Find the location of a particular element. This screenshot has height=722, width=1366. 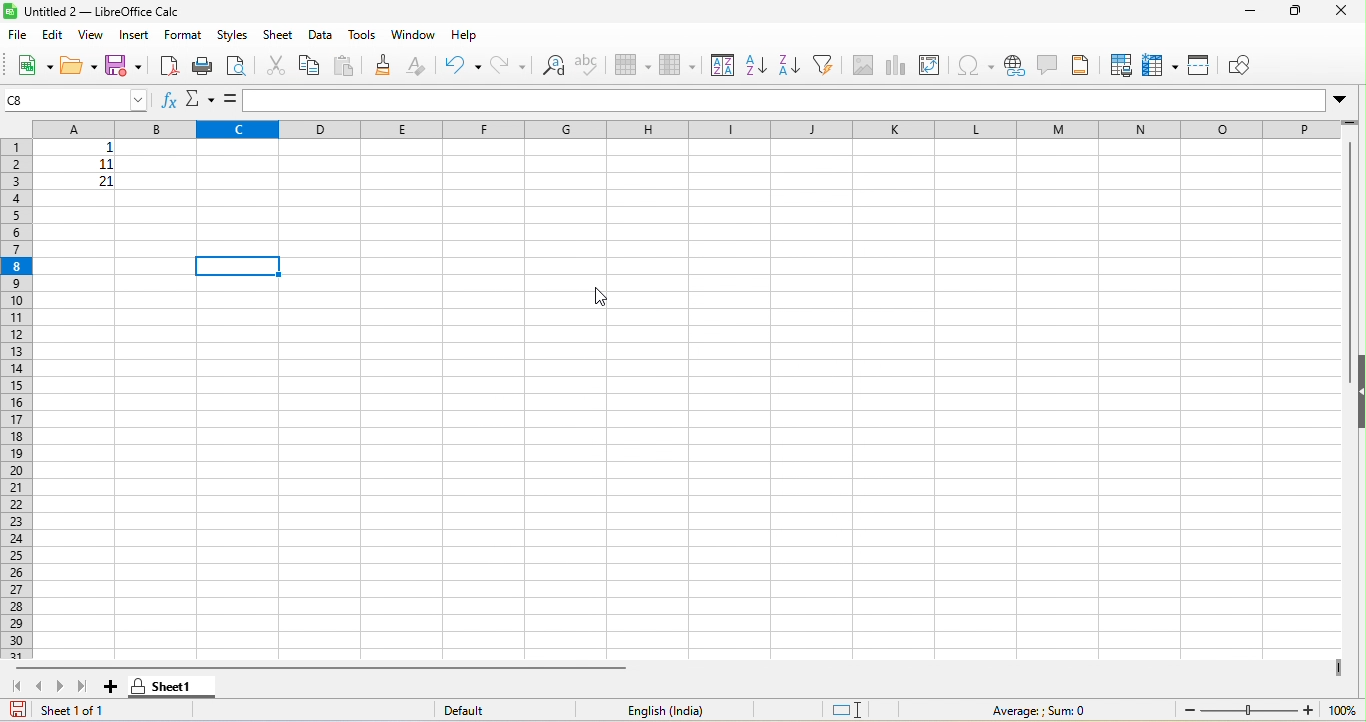

copy is located at coordinates (310, 67).